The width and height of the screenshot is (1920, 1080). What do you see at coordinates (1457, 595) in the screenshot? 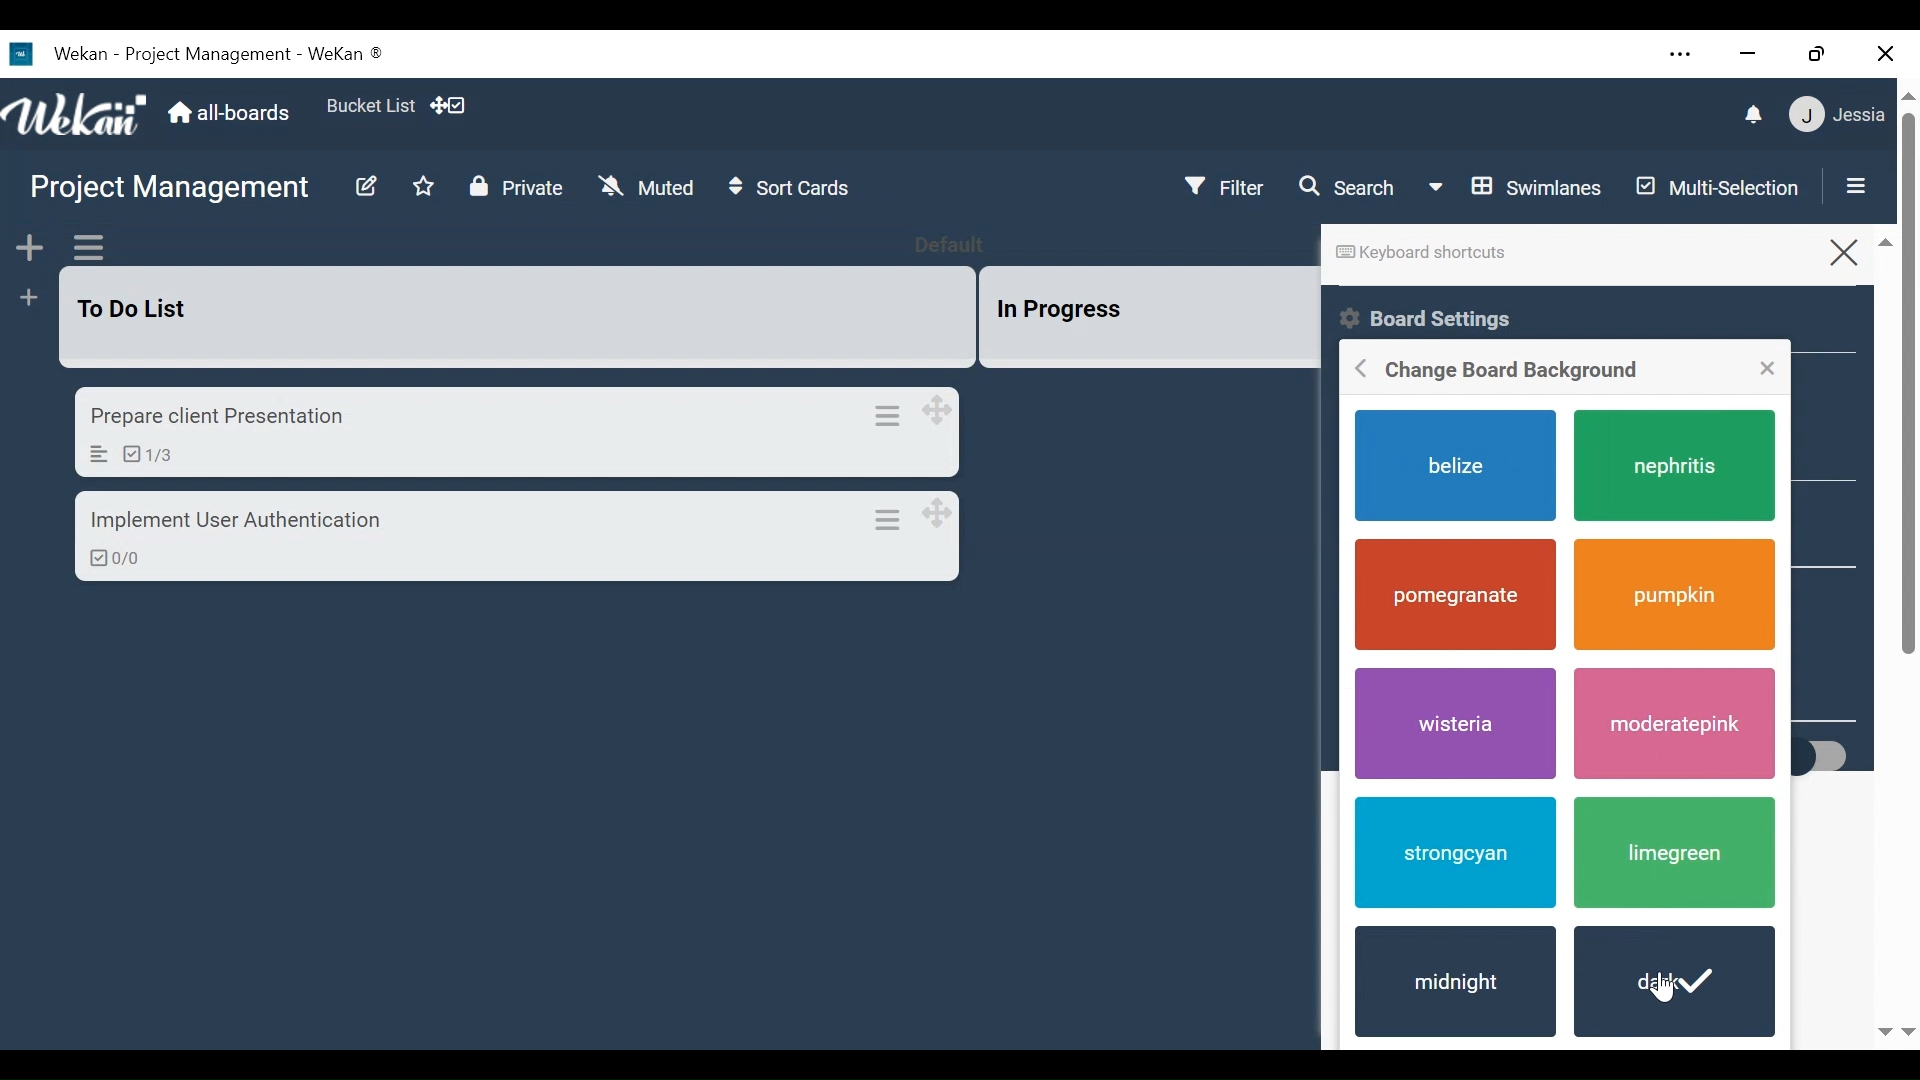
I see `pomegranate` at bounding box center [1457, 595].